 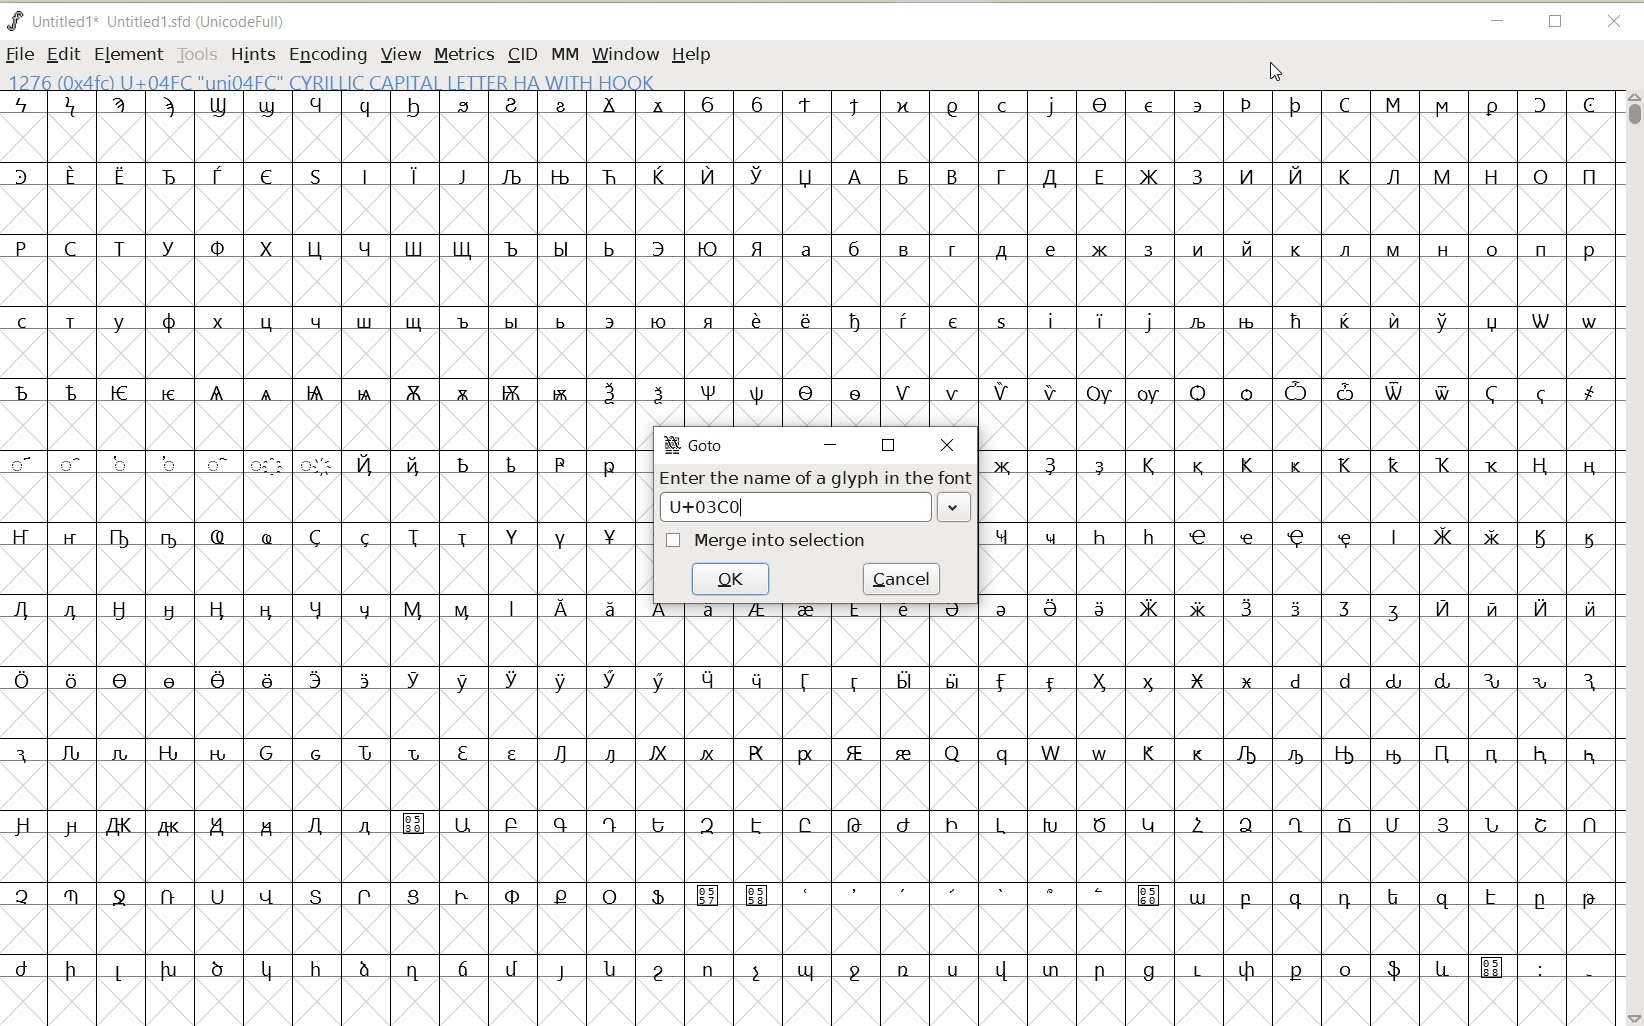 I want to click on EDIT, so click(x=63, y=54).